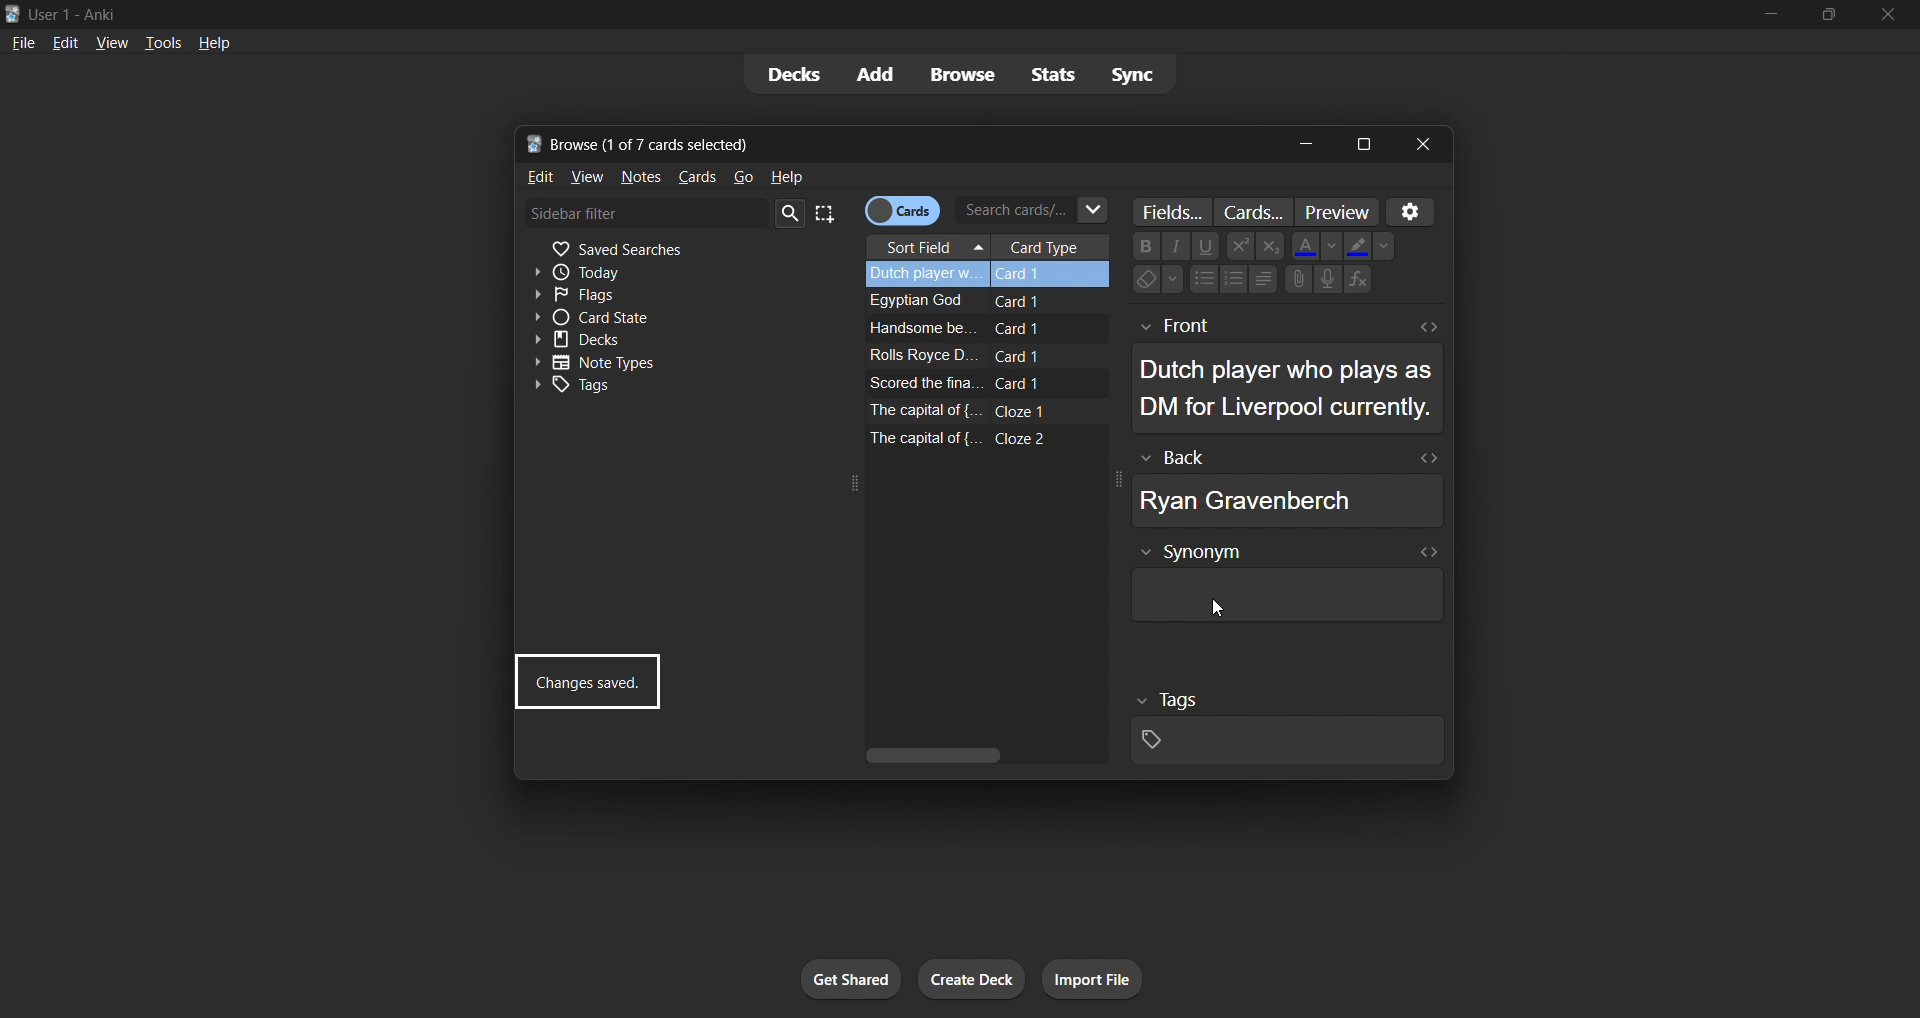 This screenshot has height=1018, width=1920. What do you see at coordinates (1387, 246) in the screenshot?
I see `Dropdown` at bounding box center [1387, 246].